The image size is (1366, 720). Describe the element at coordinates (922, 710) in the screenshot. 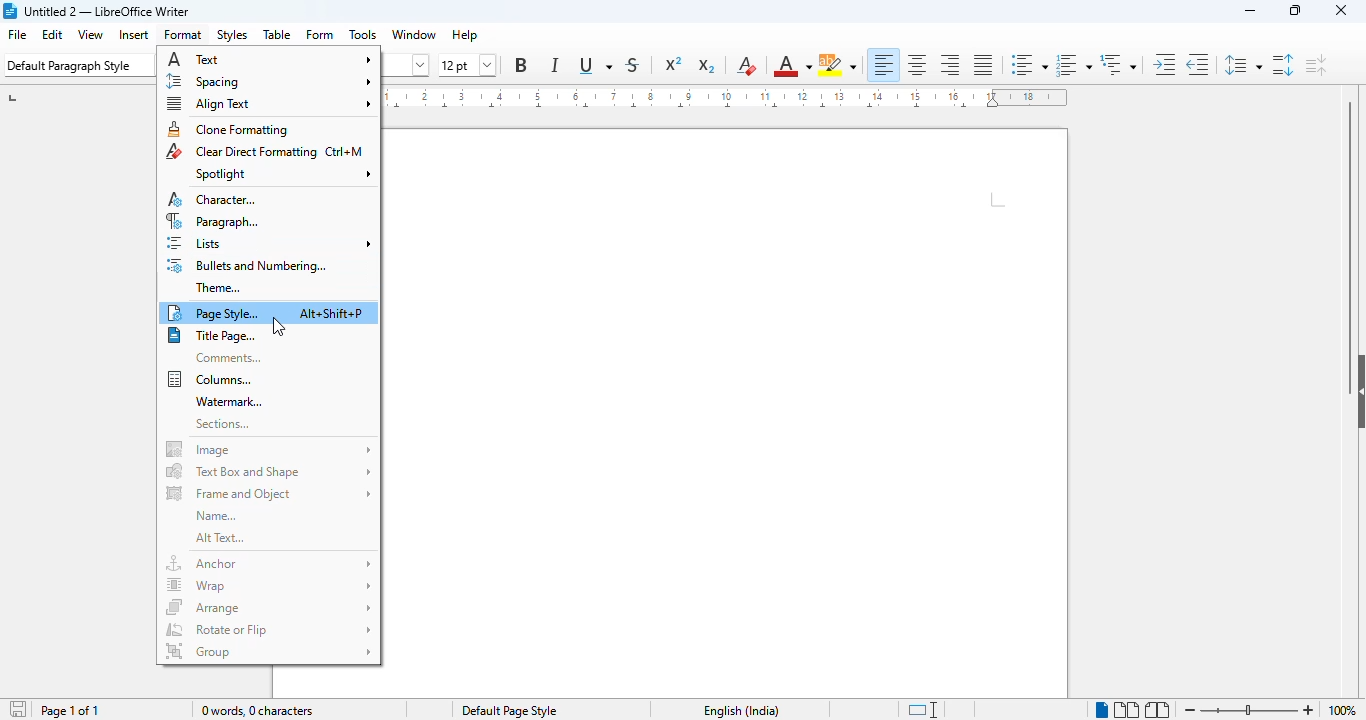

I see `standard selection` at that location.